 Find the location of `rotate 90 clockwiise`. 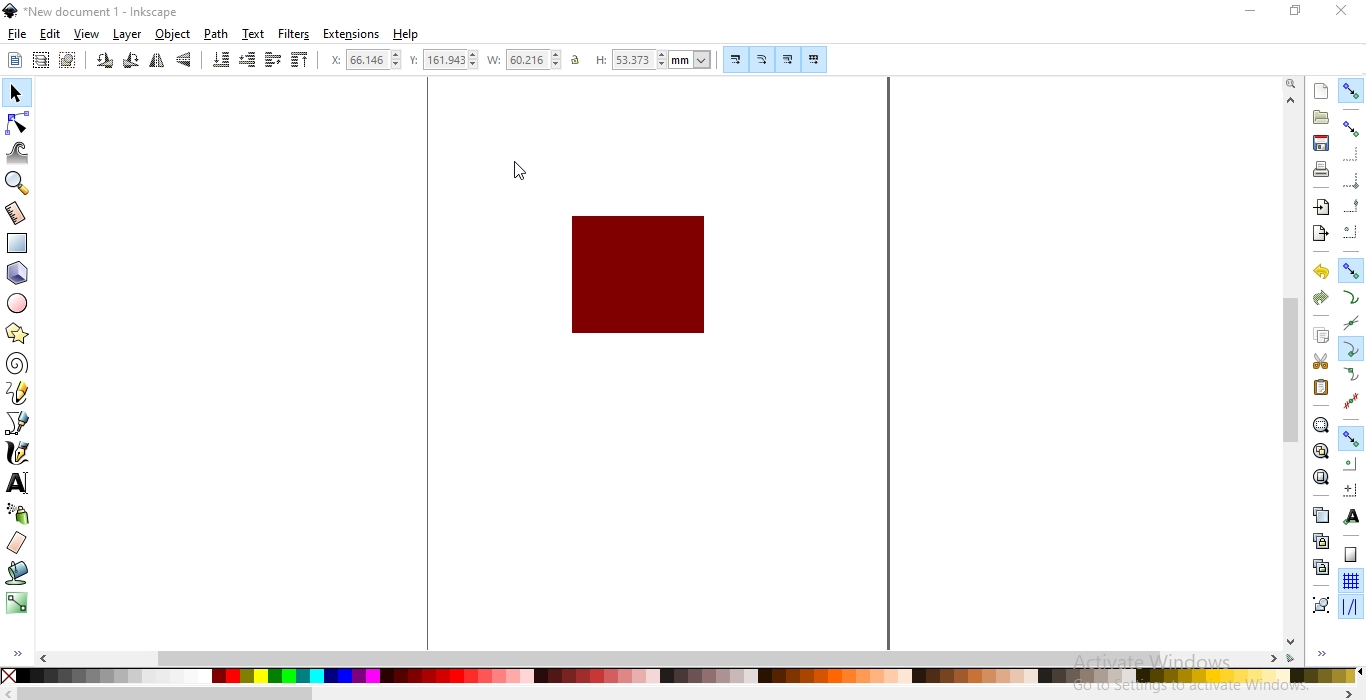

rotate 90 clockwiise is located at coordinates (129, 63).